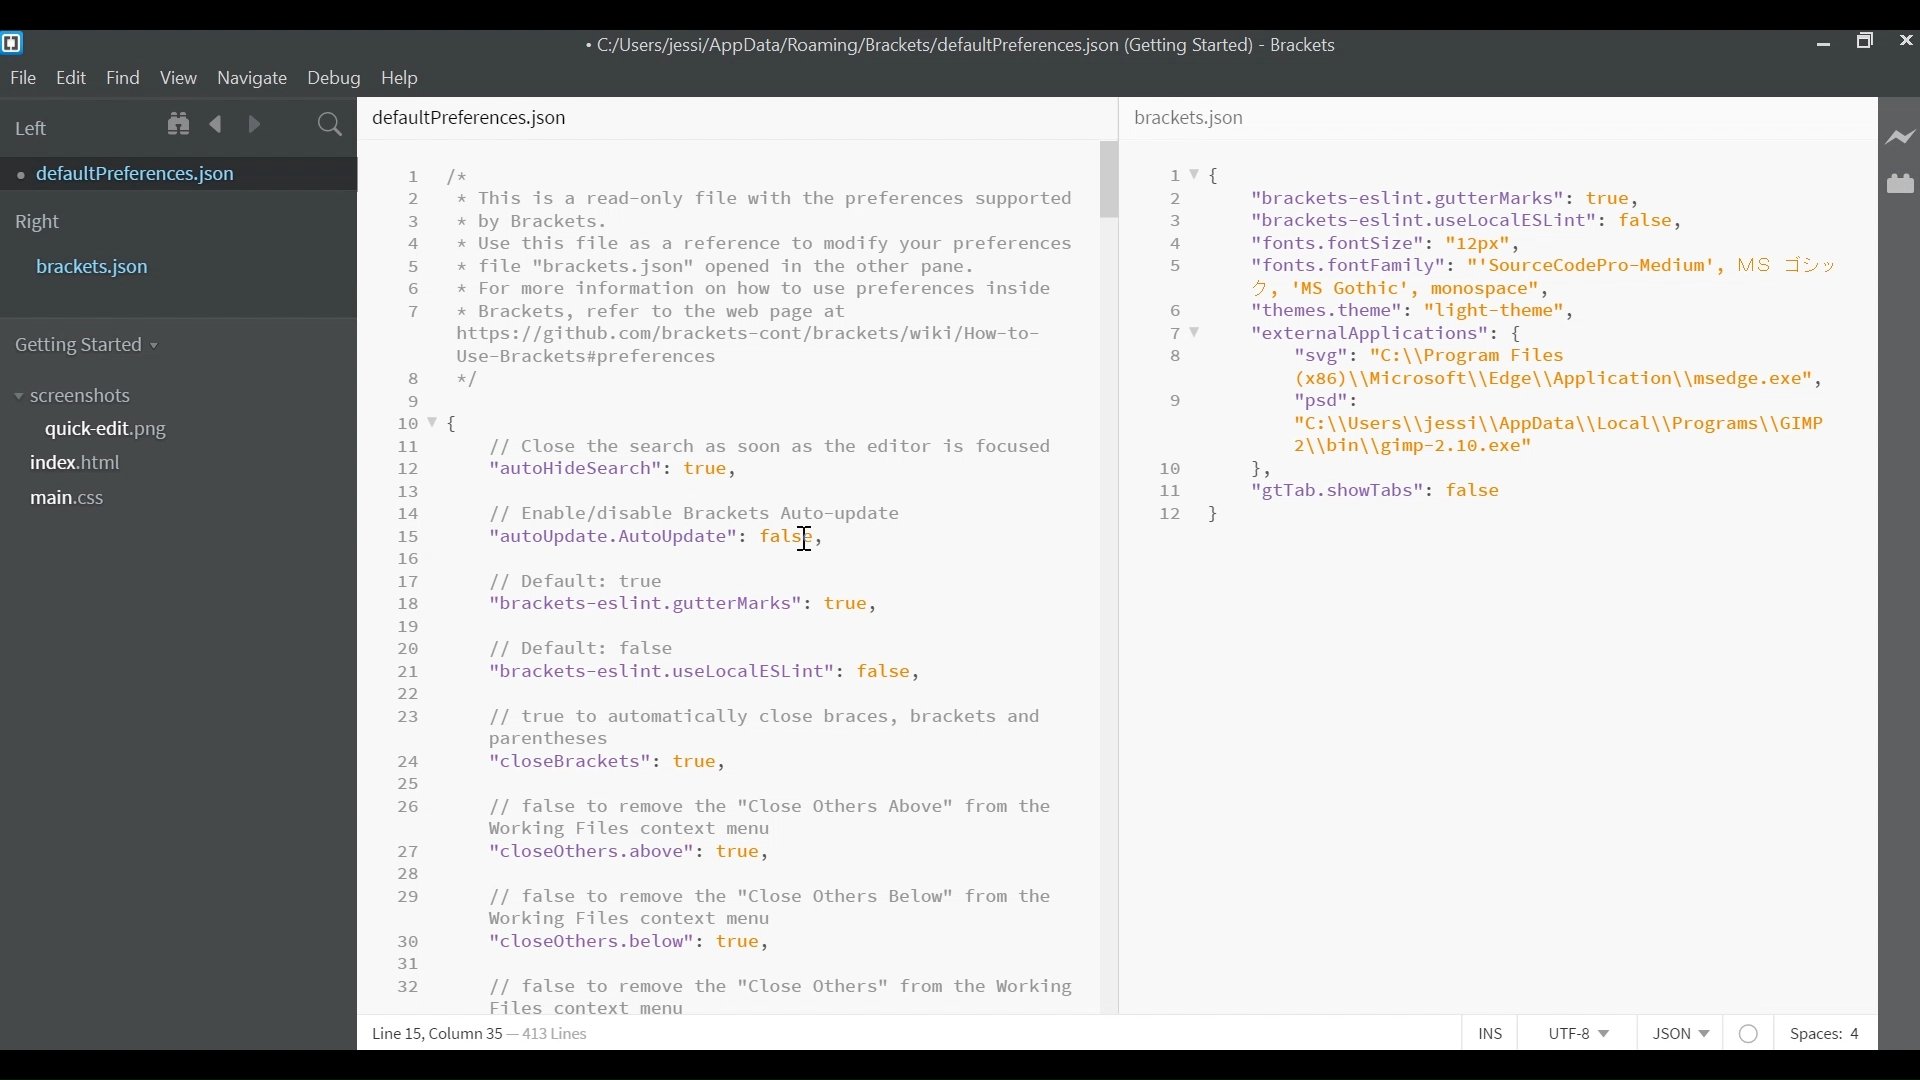 This screenshot has height=1080, width=1920. What do you see at coordinates (805, 539) in the screenshot?
I see `cursor` at bounding box center [805, 539].